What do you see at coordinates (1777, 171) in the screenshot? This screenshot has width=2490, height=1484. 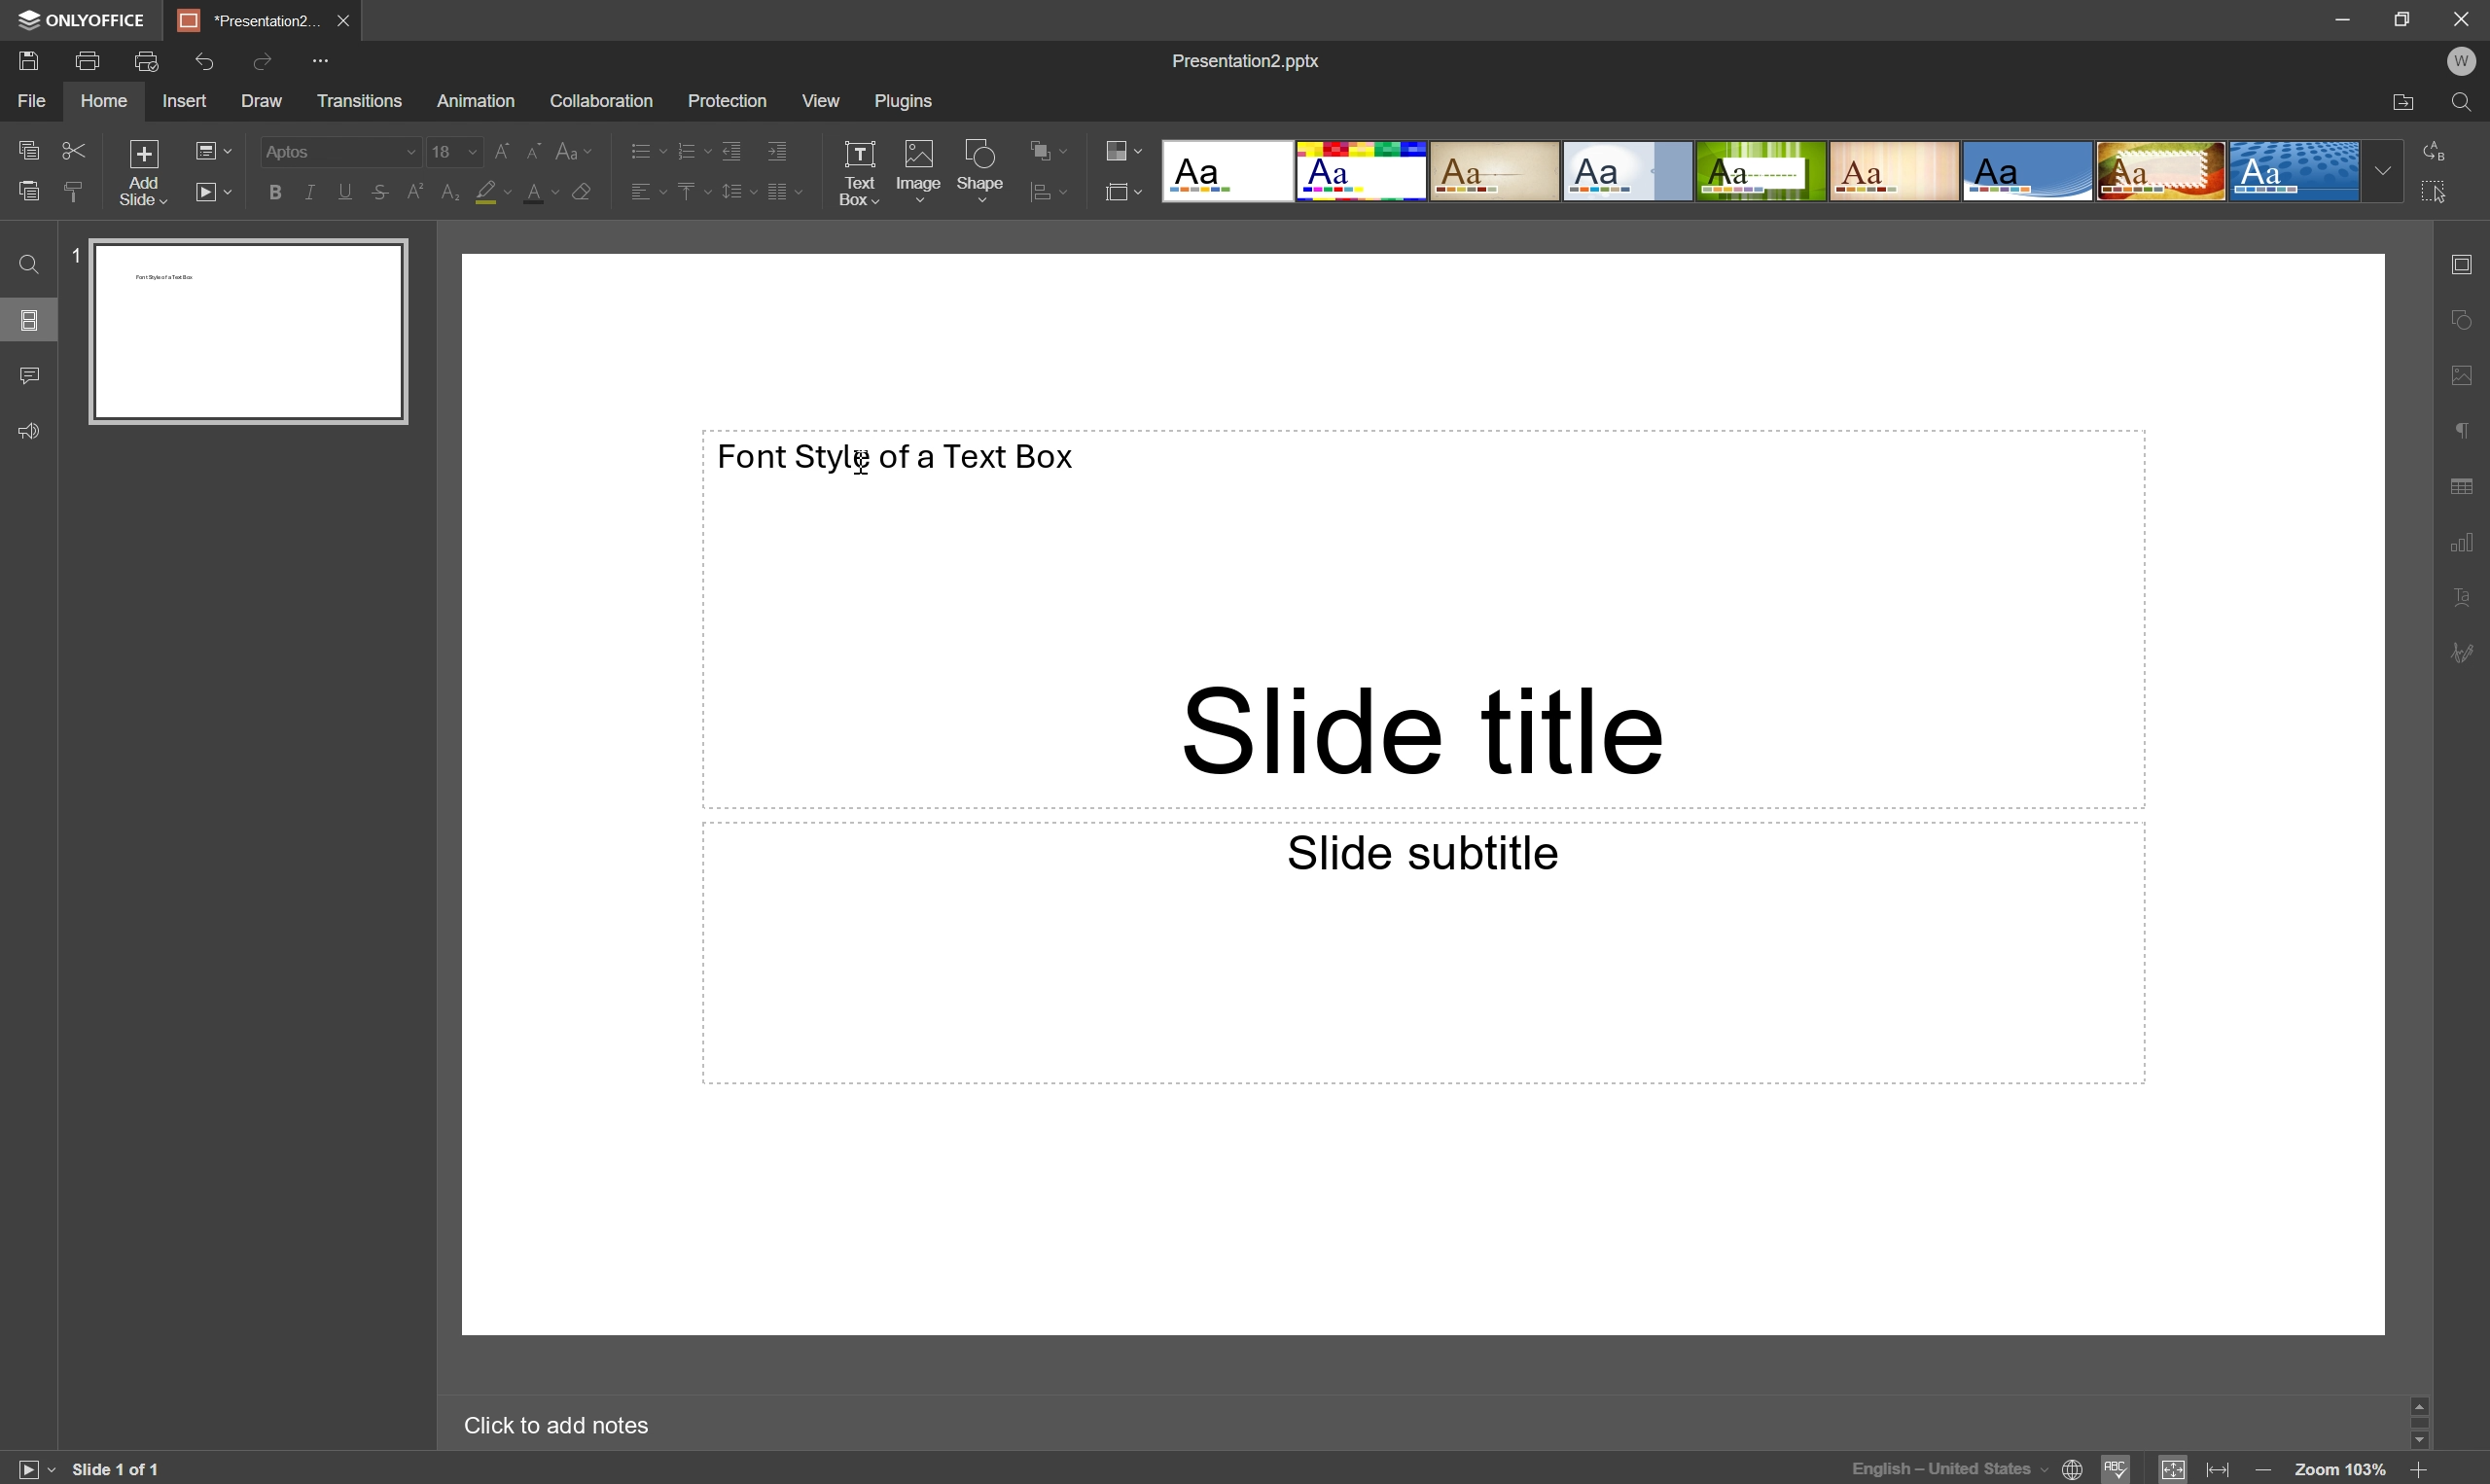 I see `Type of slides` at bounding box center [1777, 171].